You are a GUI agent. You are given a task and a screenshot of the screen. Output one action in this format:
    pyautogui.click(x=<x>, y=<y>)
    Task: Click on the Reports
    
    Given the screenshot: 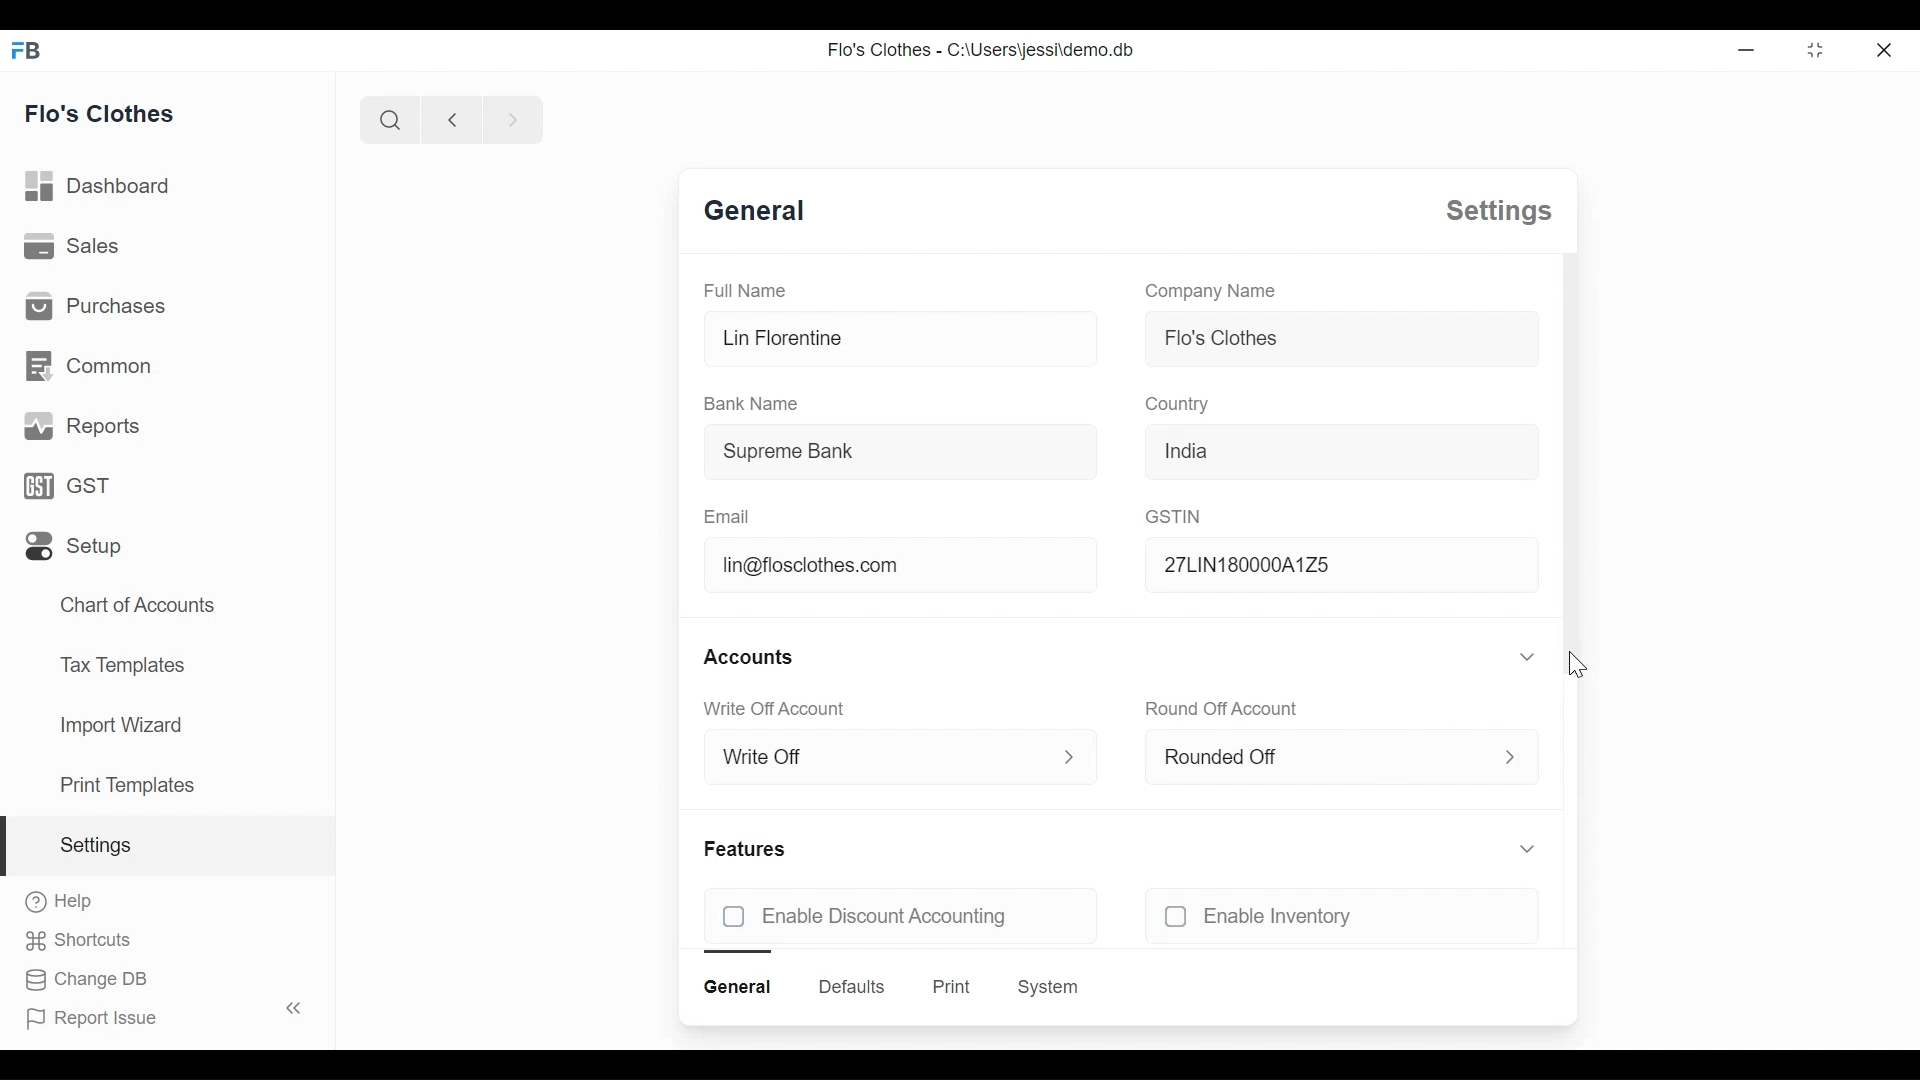 What is the action you would take?
    pyautogui.click(x=81, y=426)
    